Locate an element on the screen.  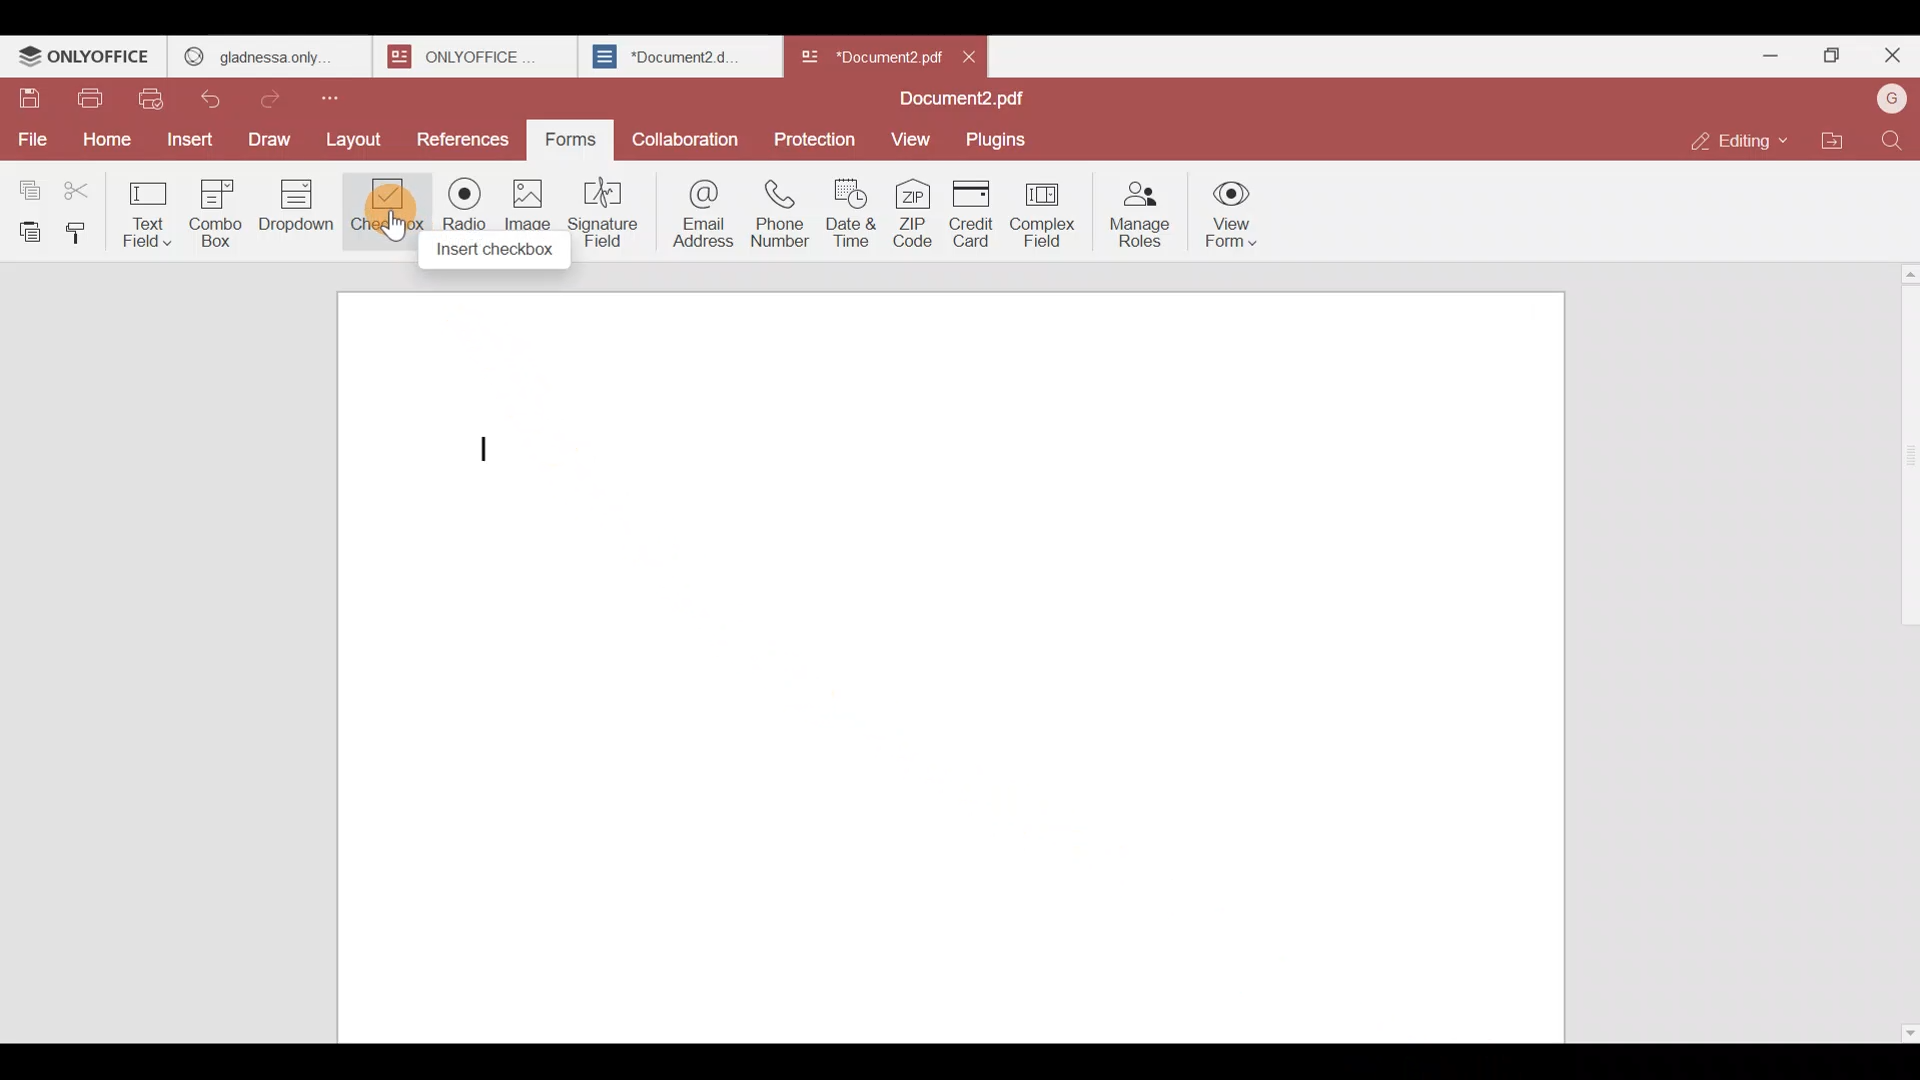
Document2.d is located at coordinates (679, 62).